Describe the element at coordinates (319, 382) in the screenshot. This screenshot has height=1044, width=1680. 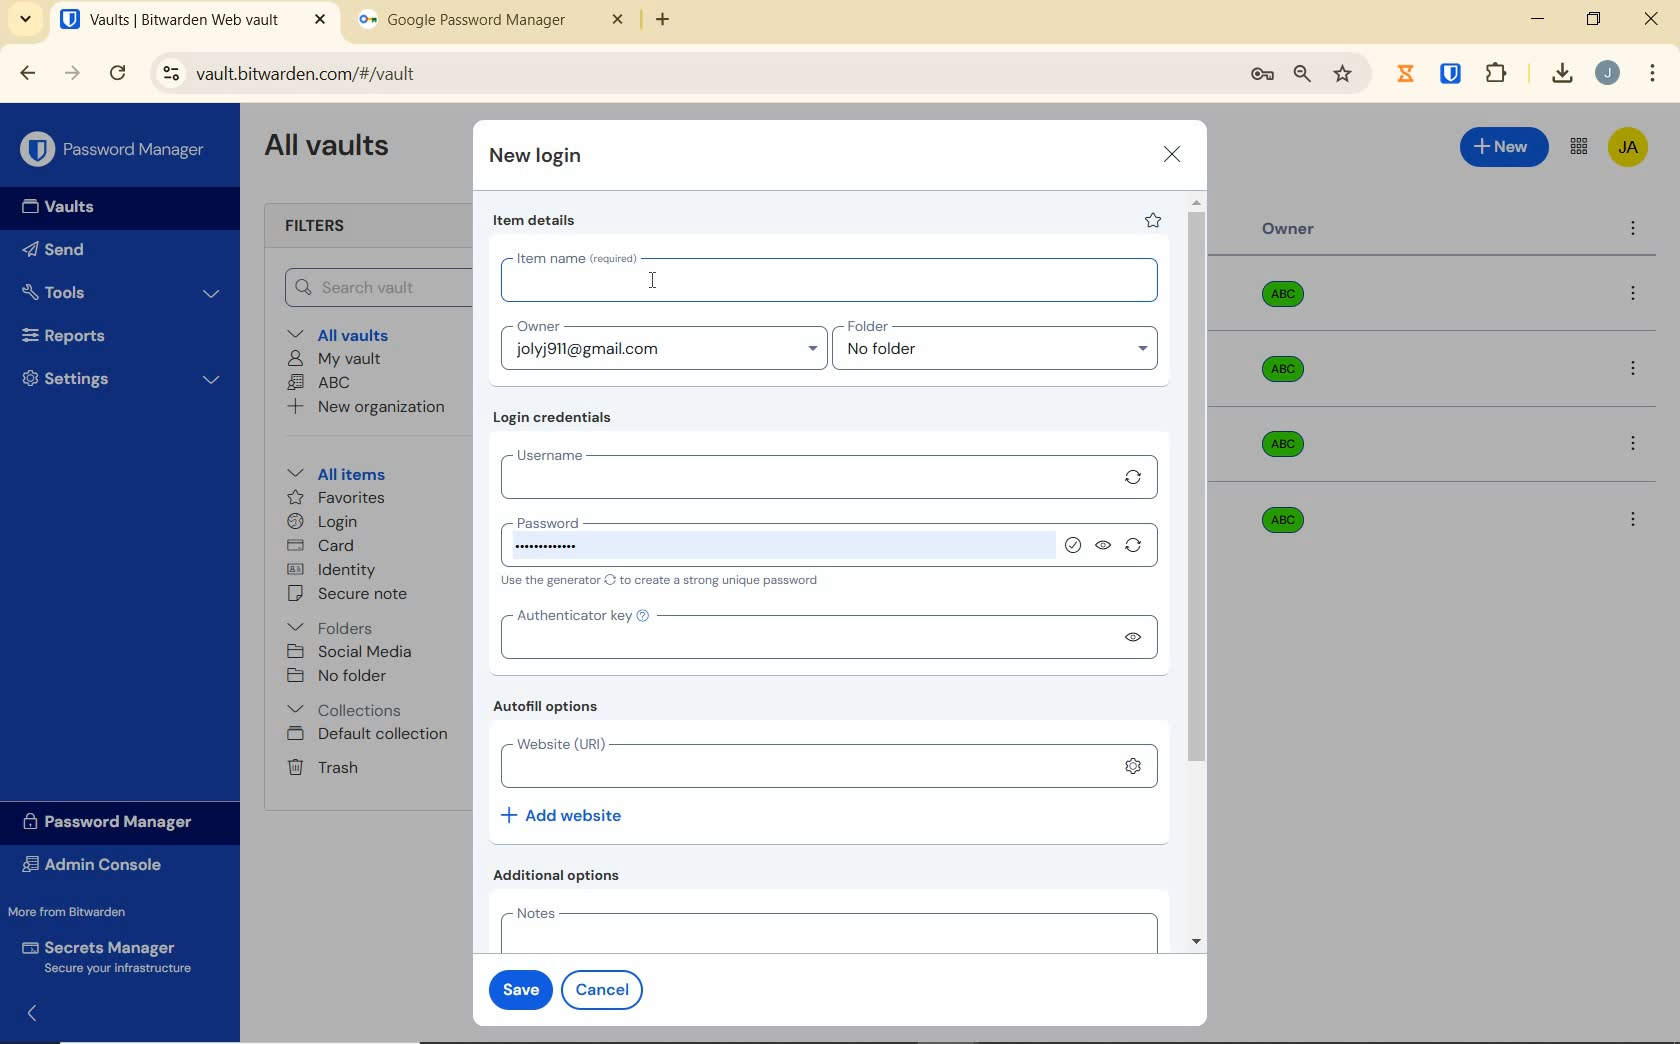
I see `ABC` at that location.